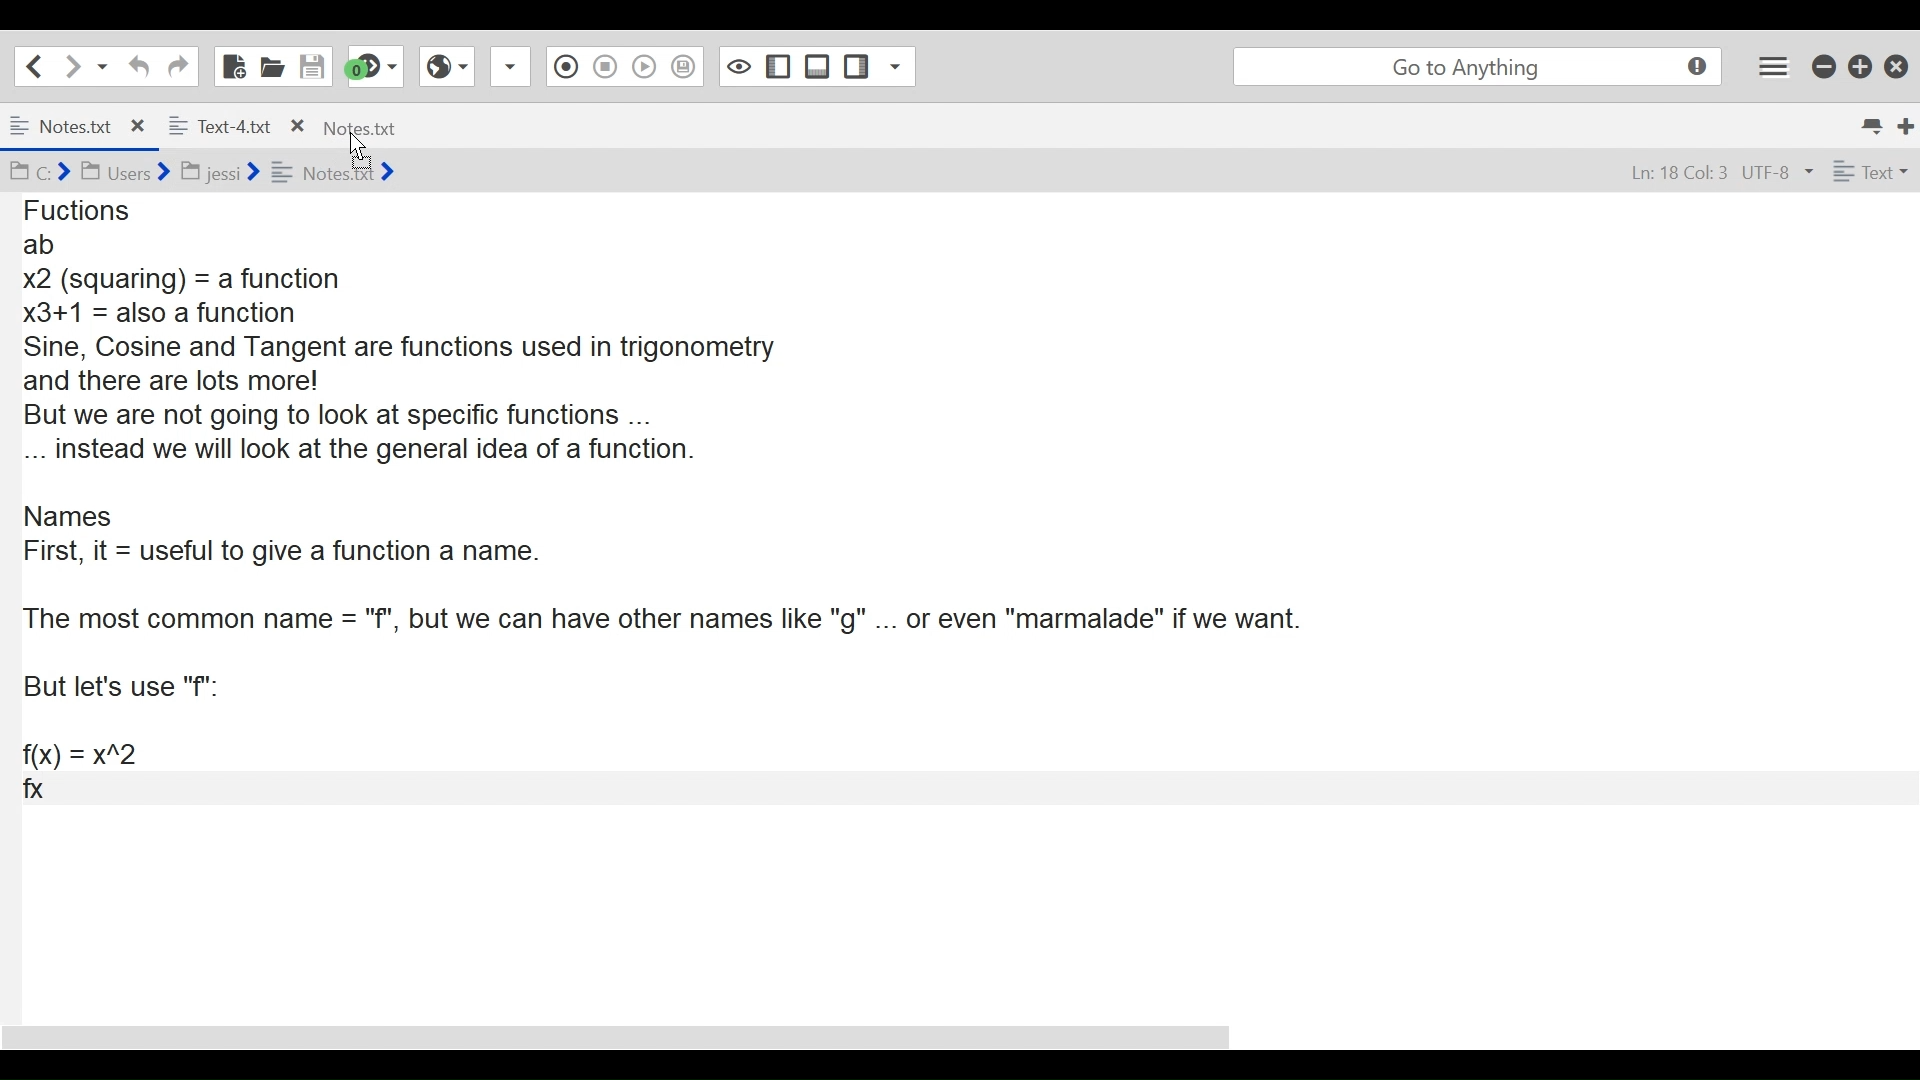 The width and height of the screenshot is (1920, 1080). I want to click on text-4.txt, so click(220, 123).